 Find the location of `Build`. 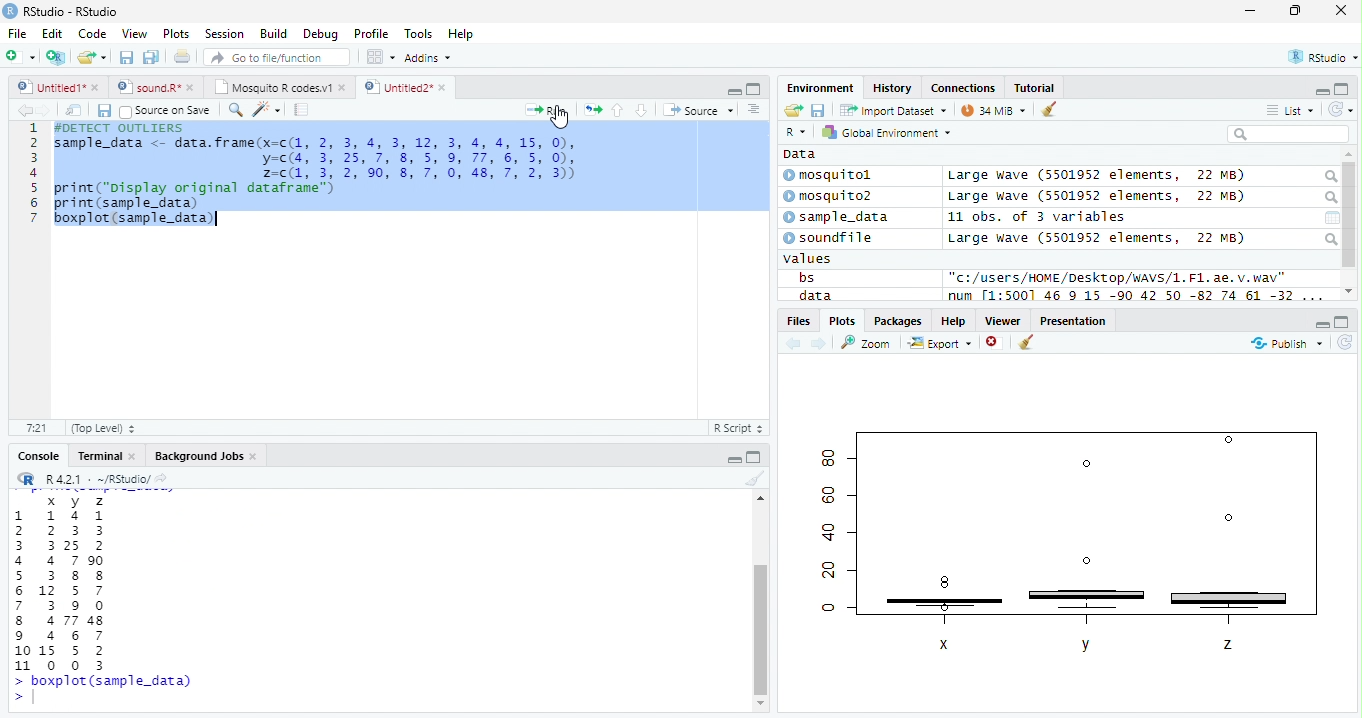

Build is located at coordinates (274, 33).